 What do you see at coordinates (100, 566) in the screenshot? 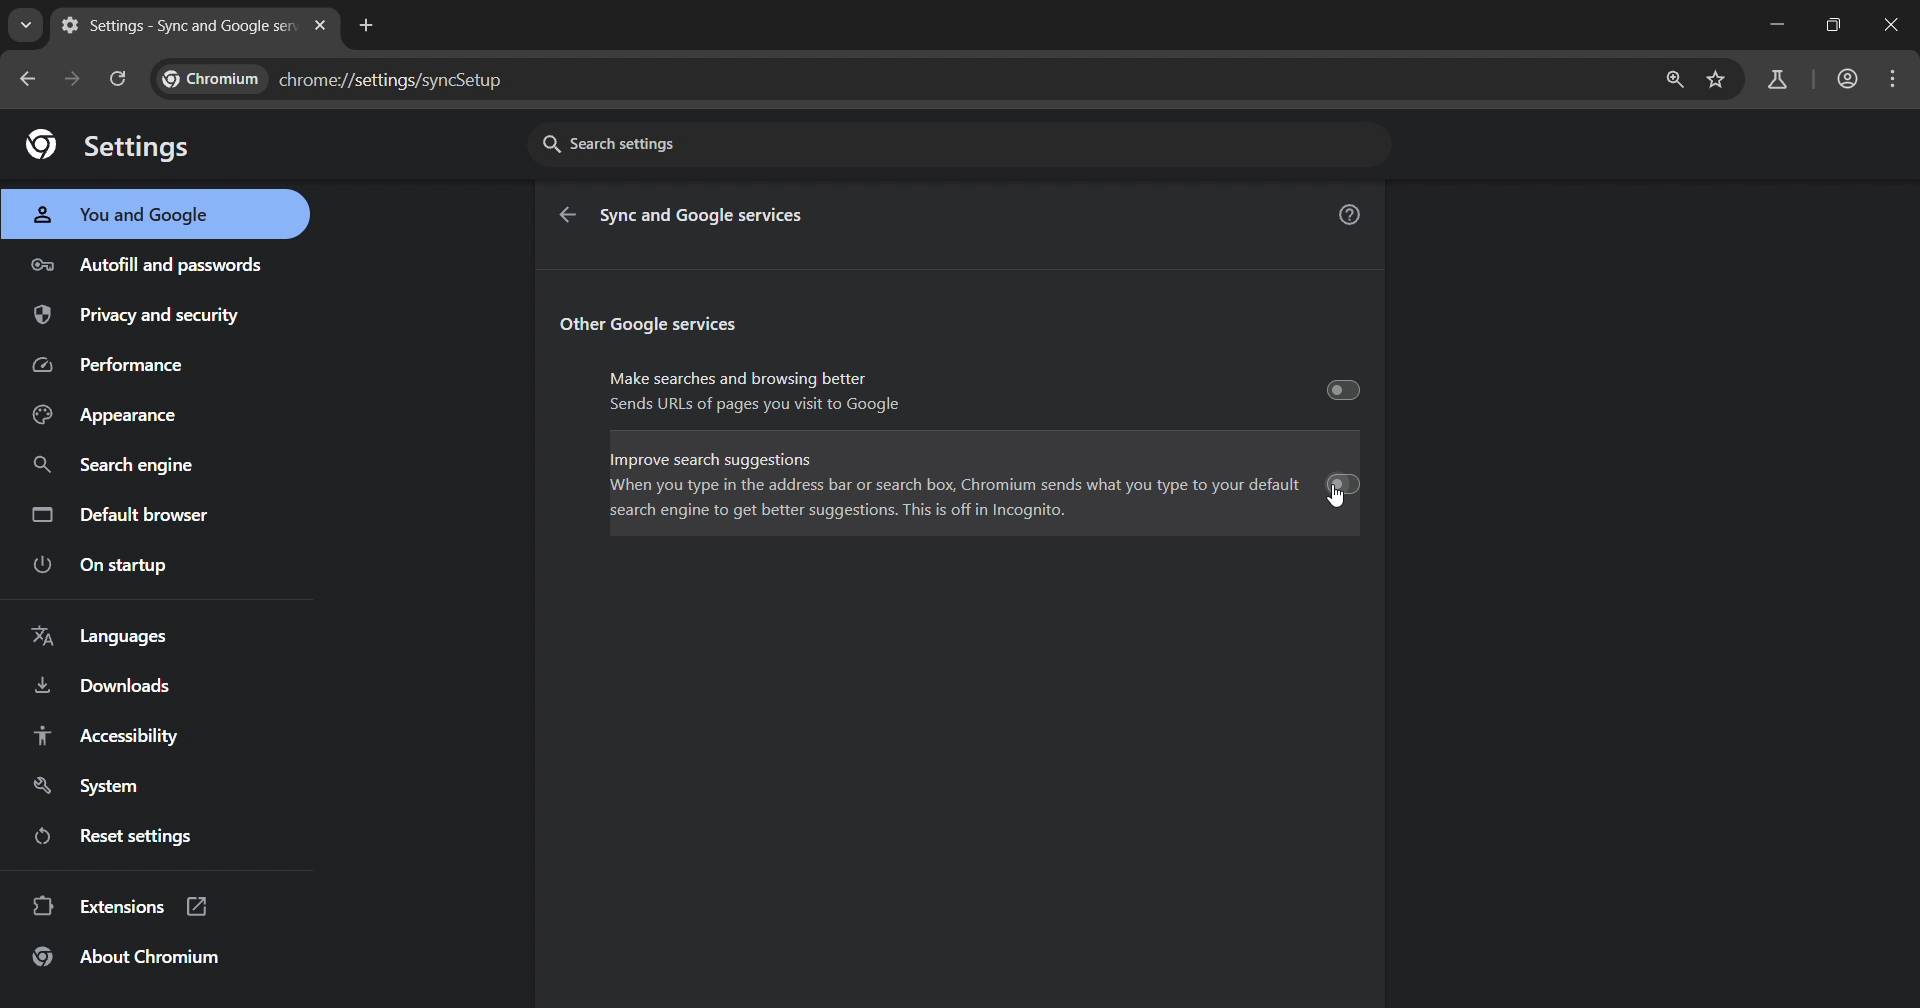
I see `on startup` at bounding box center [100, 566].